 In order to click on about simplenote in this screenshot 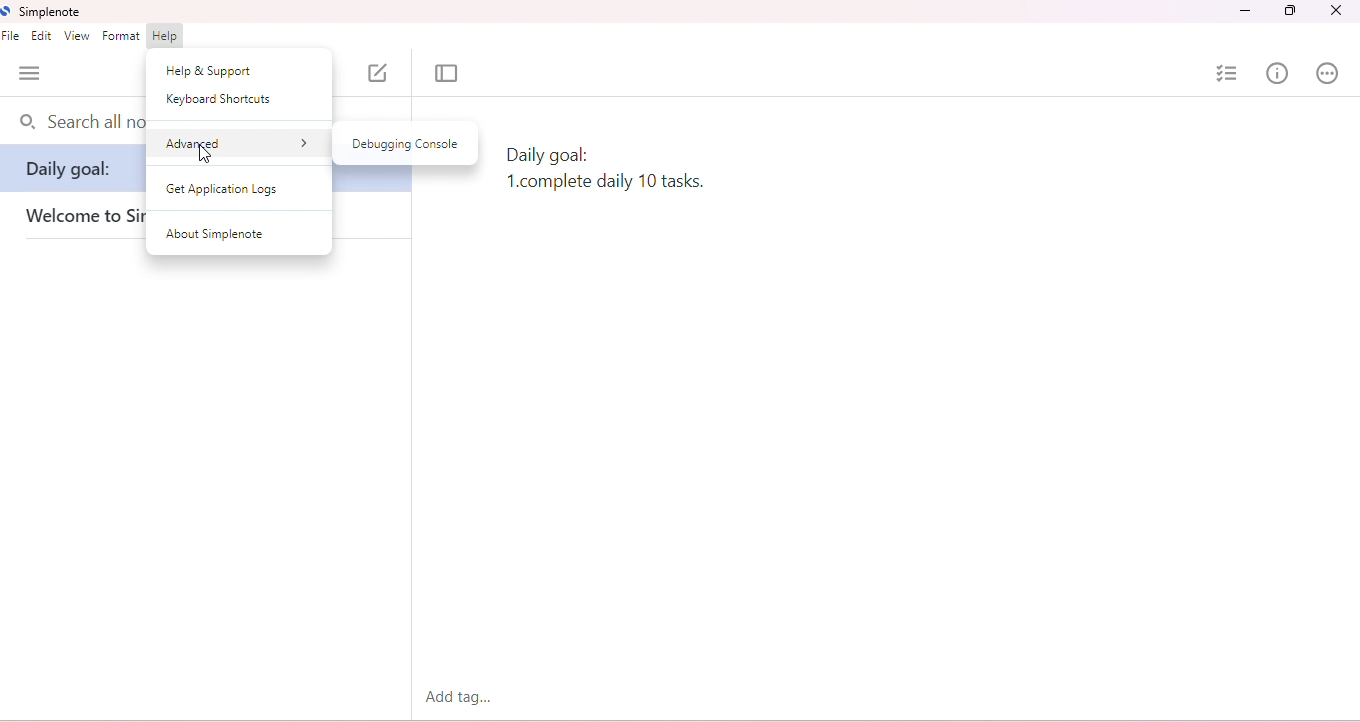, I will do `click(215, 233)`.